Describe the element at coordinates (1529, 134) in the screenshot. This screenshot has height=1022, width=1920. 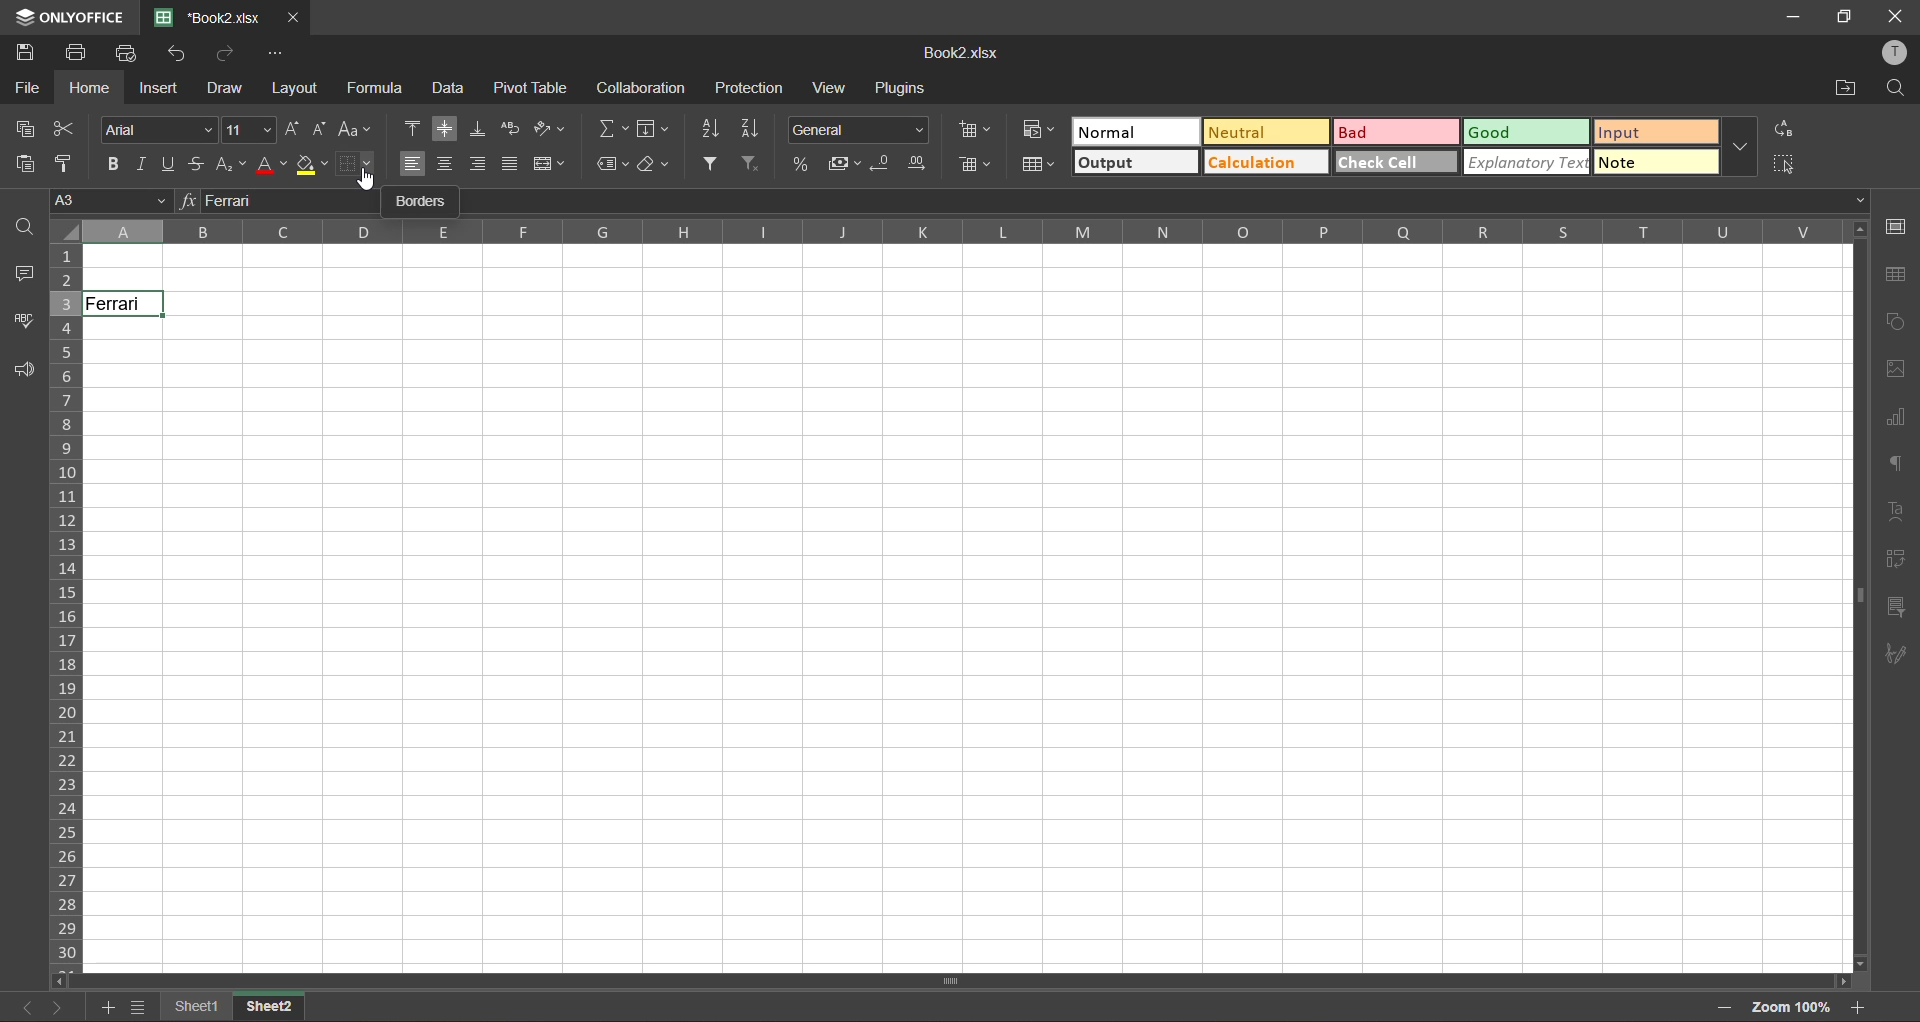
I see `good` at that location.